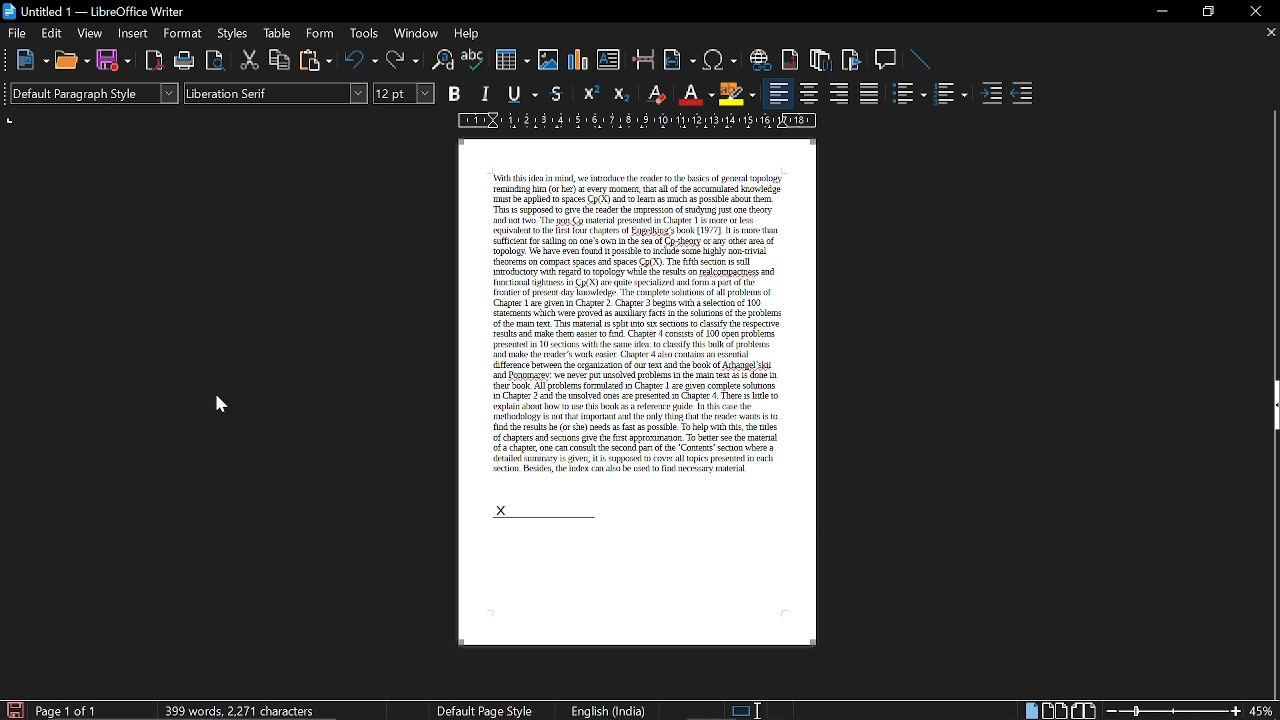  Describe the element at coordinates (789, 60) in the screenshot. I see `insert endnote` at that location.